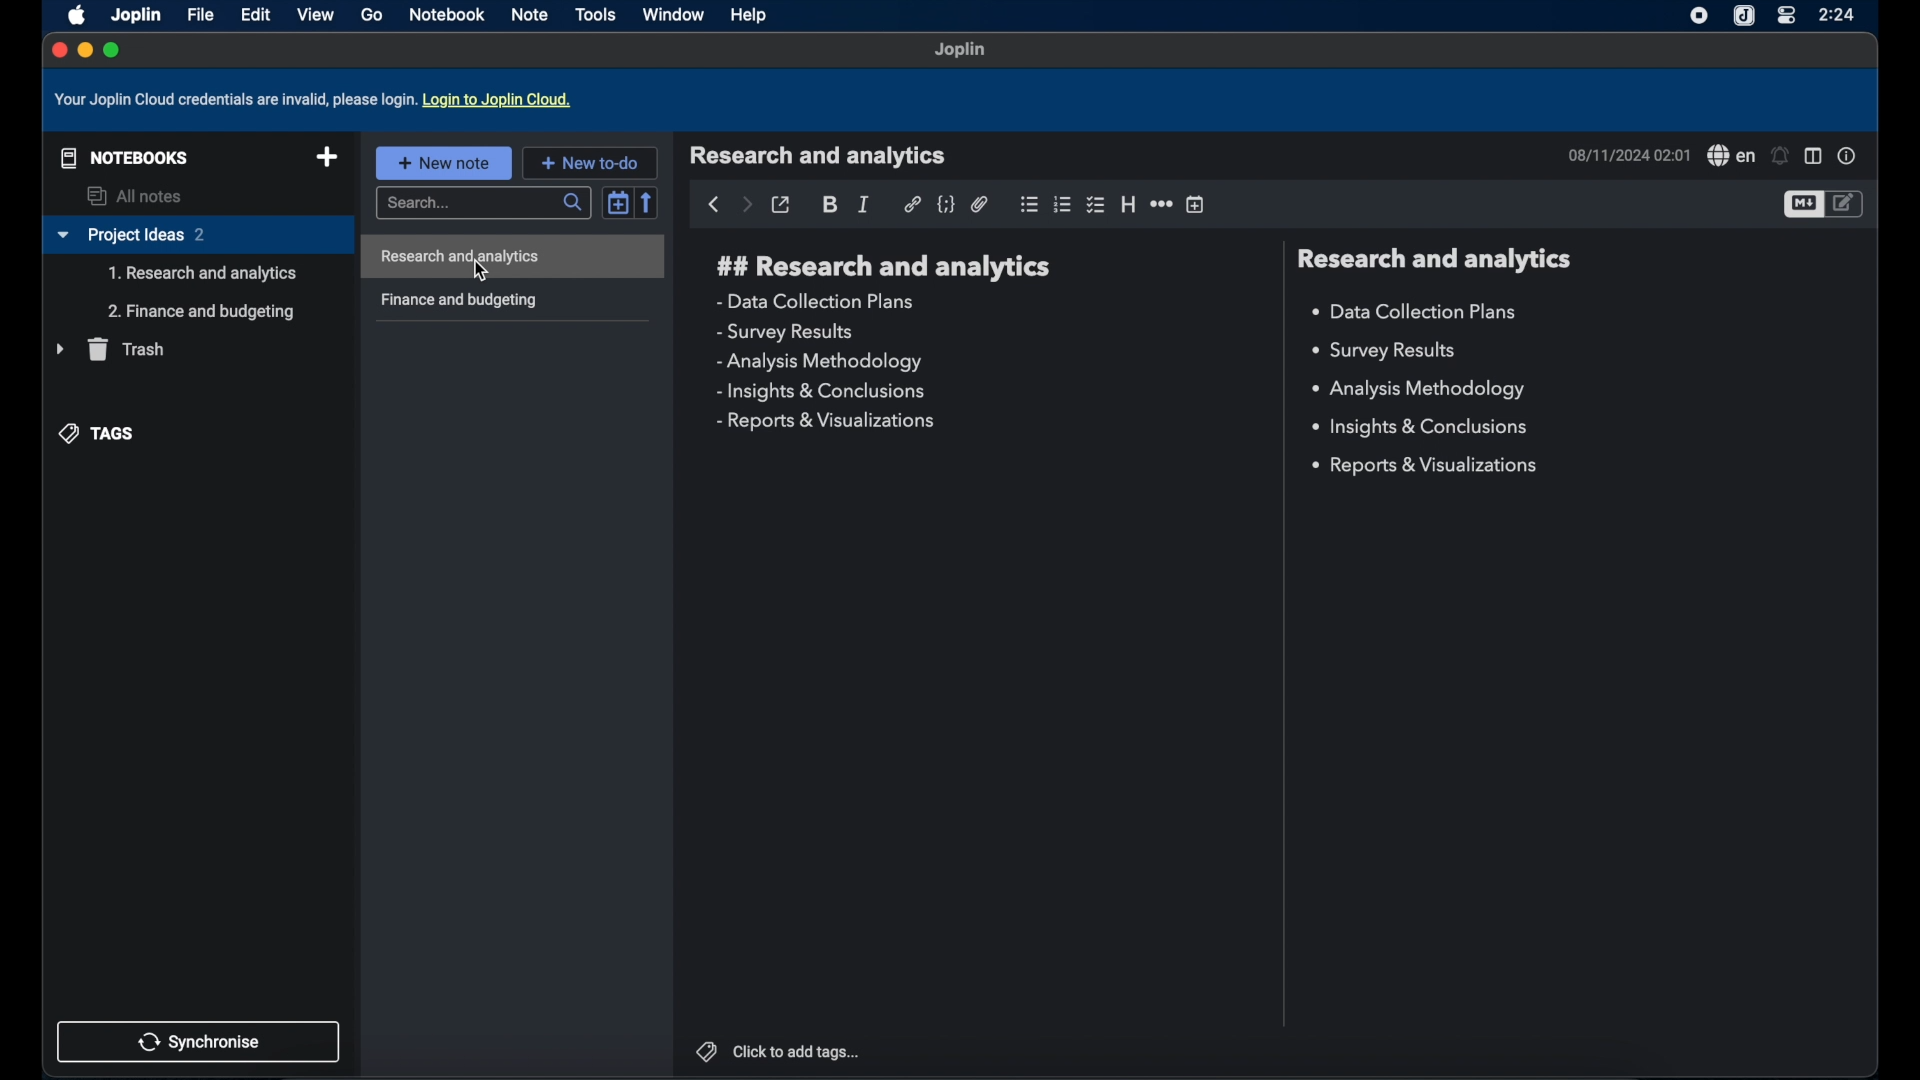 This screenshot has width=1920, height=1080. What do you see at coordinates (673, 14) in the screenshot?
I see `window` at bounding box center [673, 14].